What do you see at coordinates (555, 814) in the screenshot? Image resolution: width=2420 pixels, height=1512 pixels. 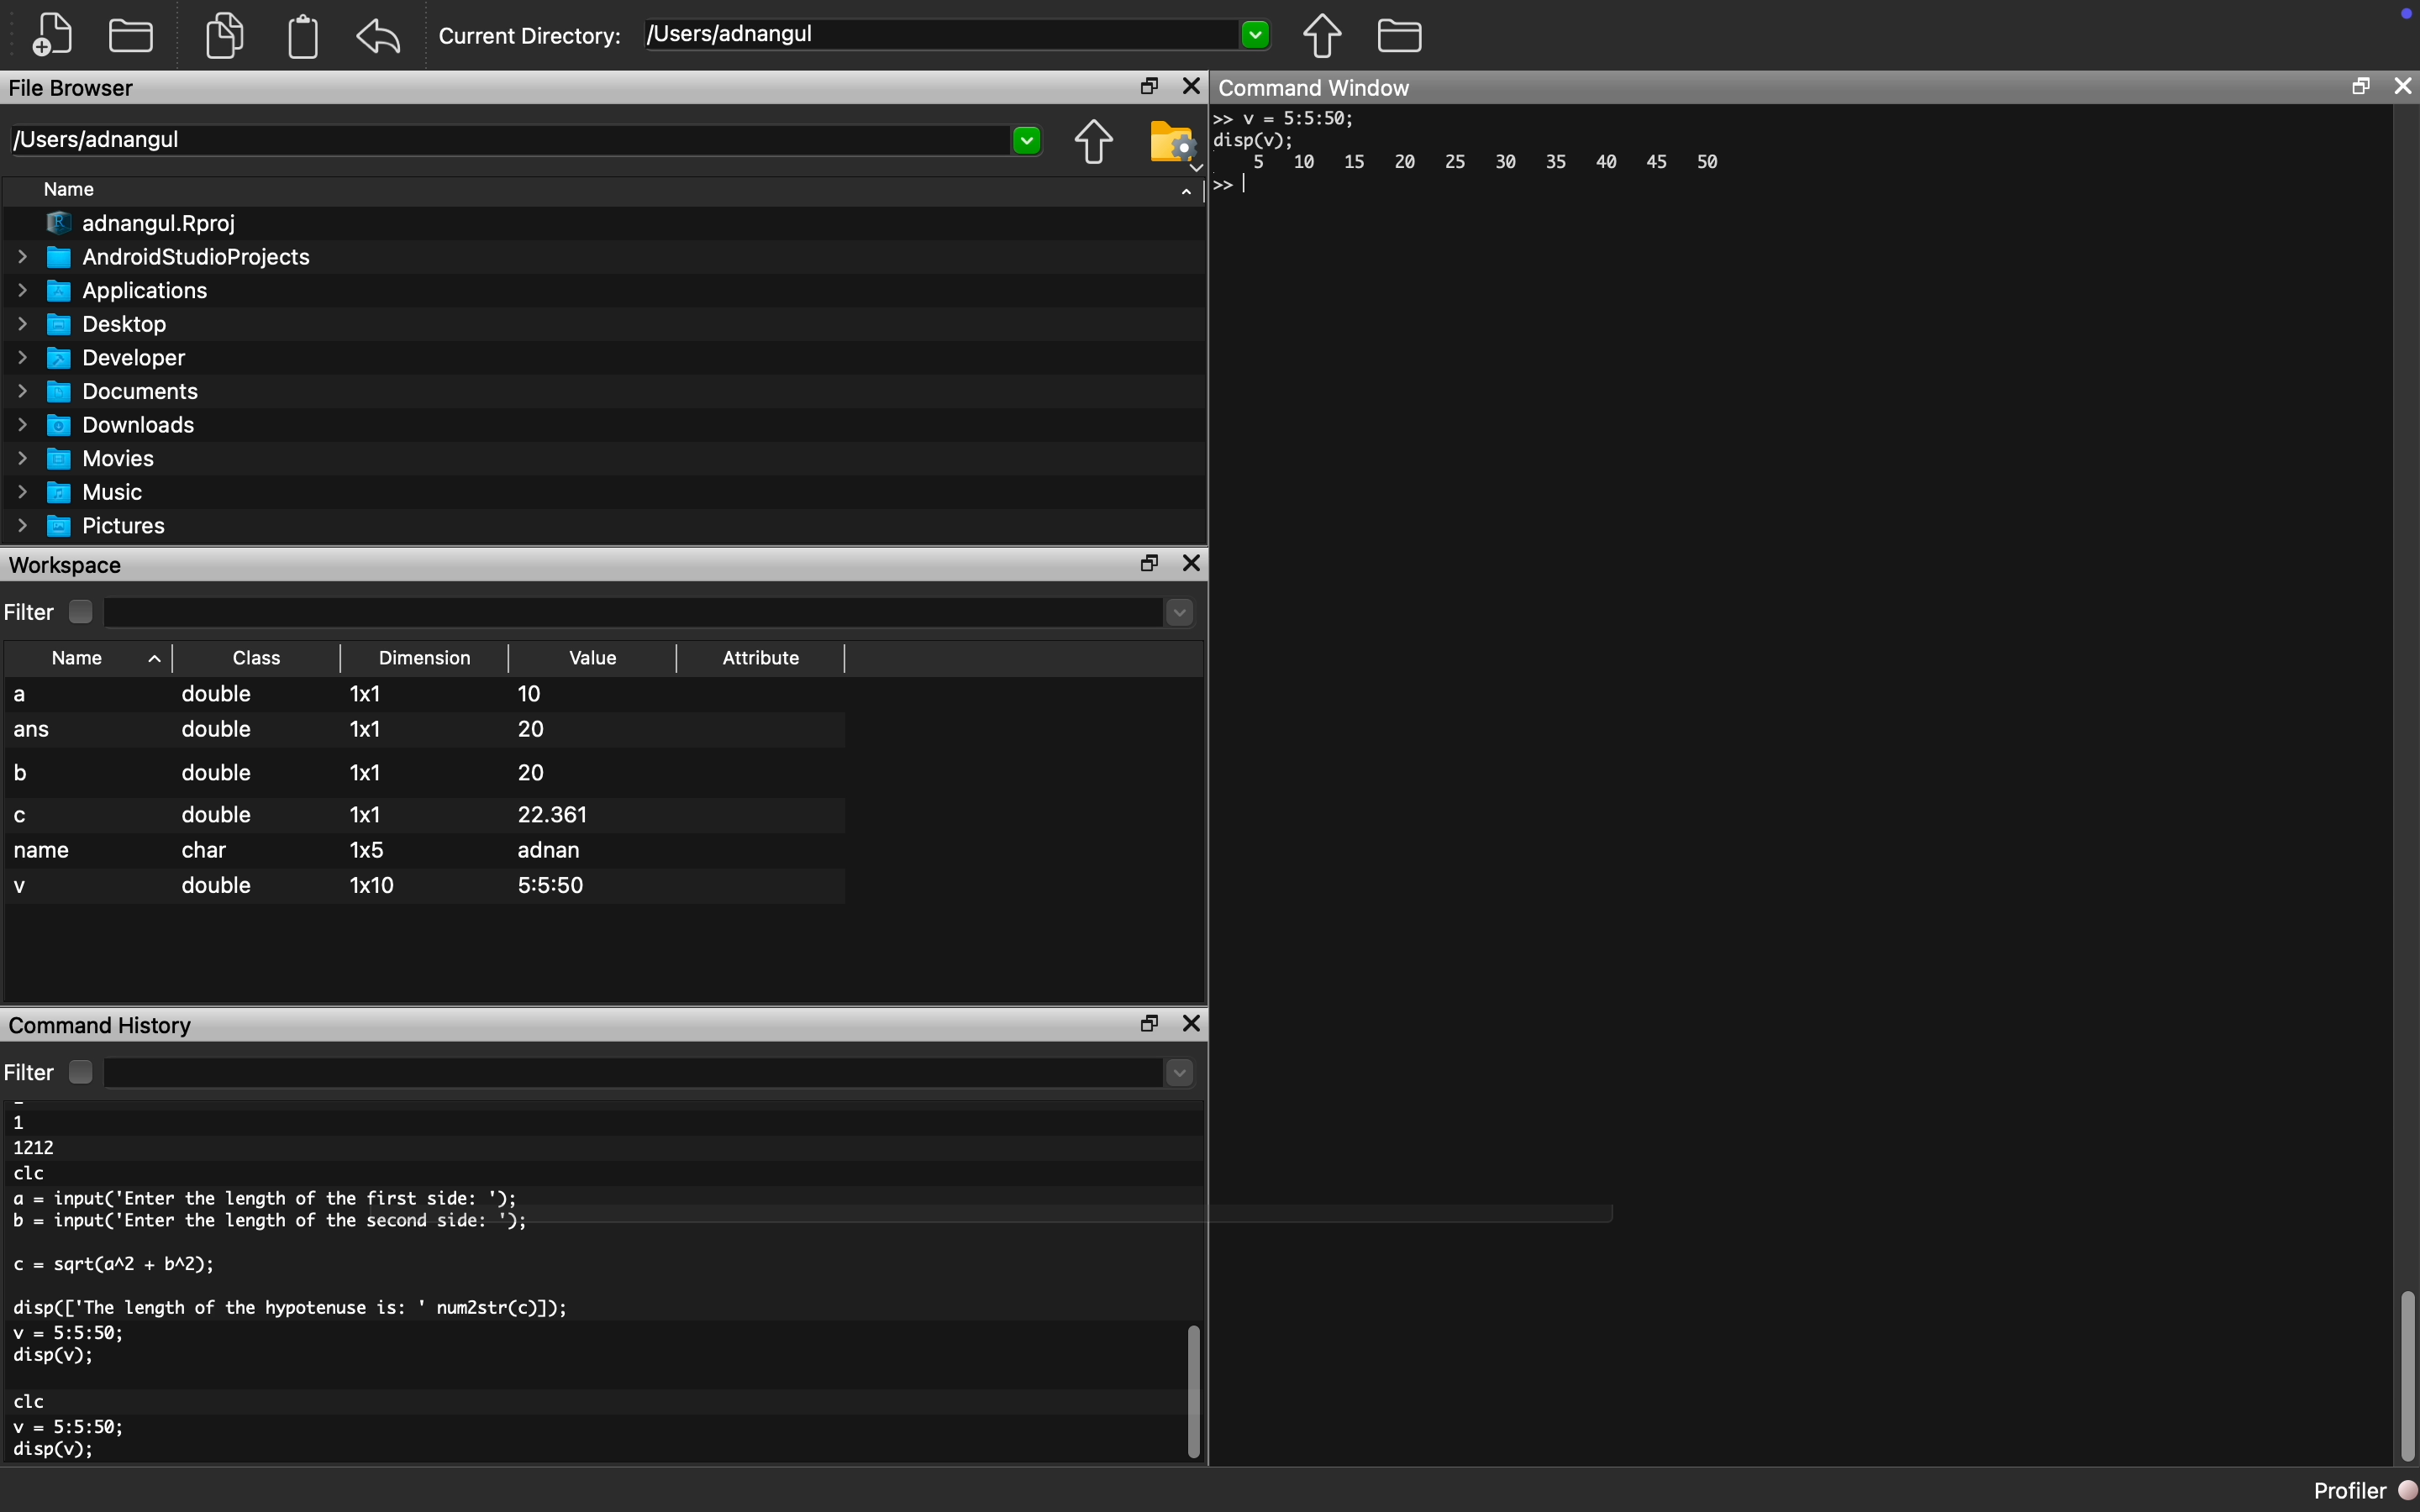 I see `22.361` at bounding box center [555, 814].